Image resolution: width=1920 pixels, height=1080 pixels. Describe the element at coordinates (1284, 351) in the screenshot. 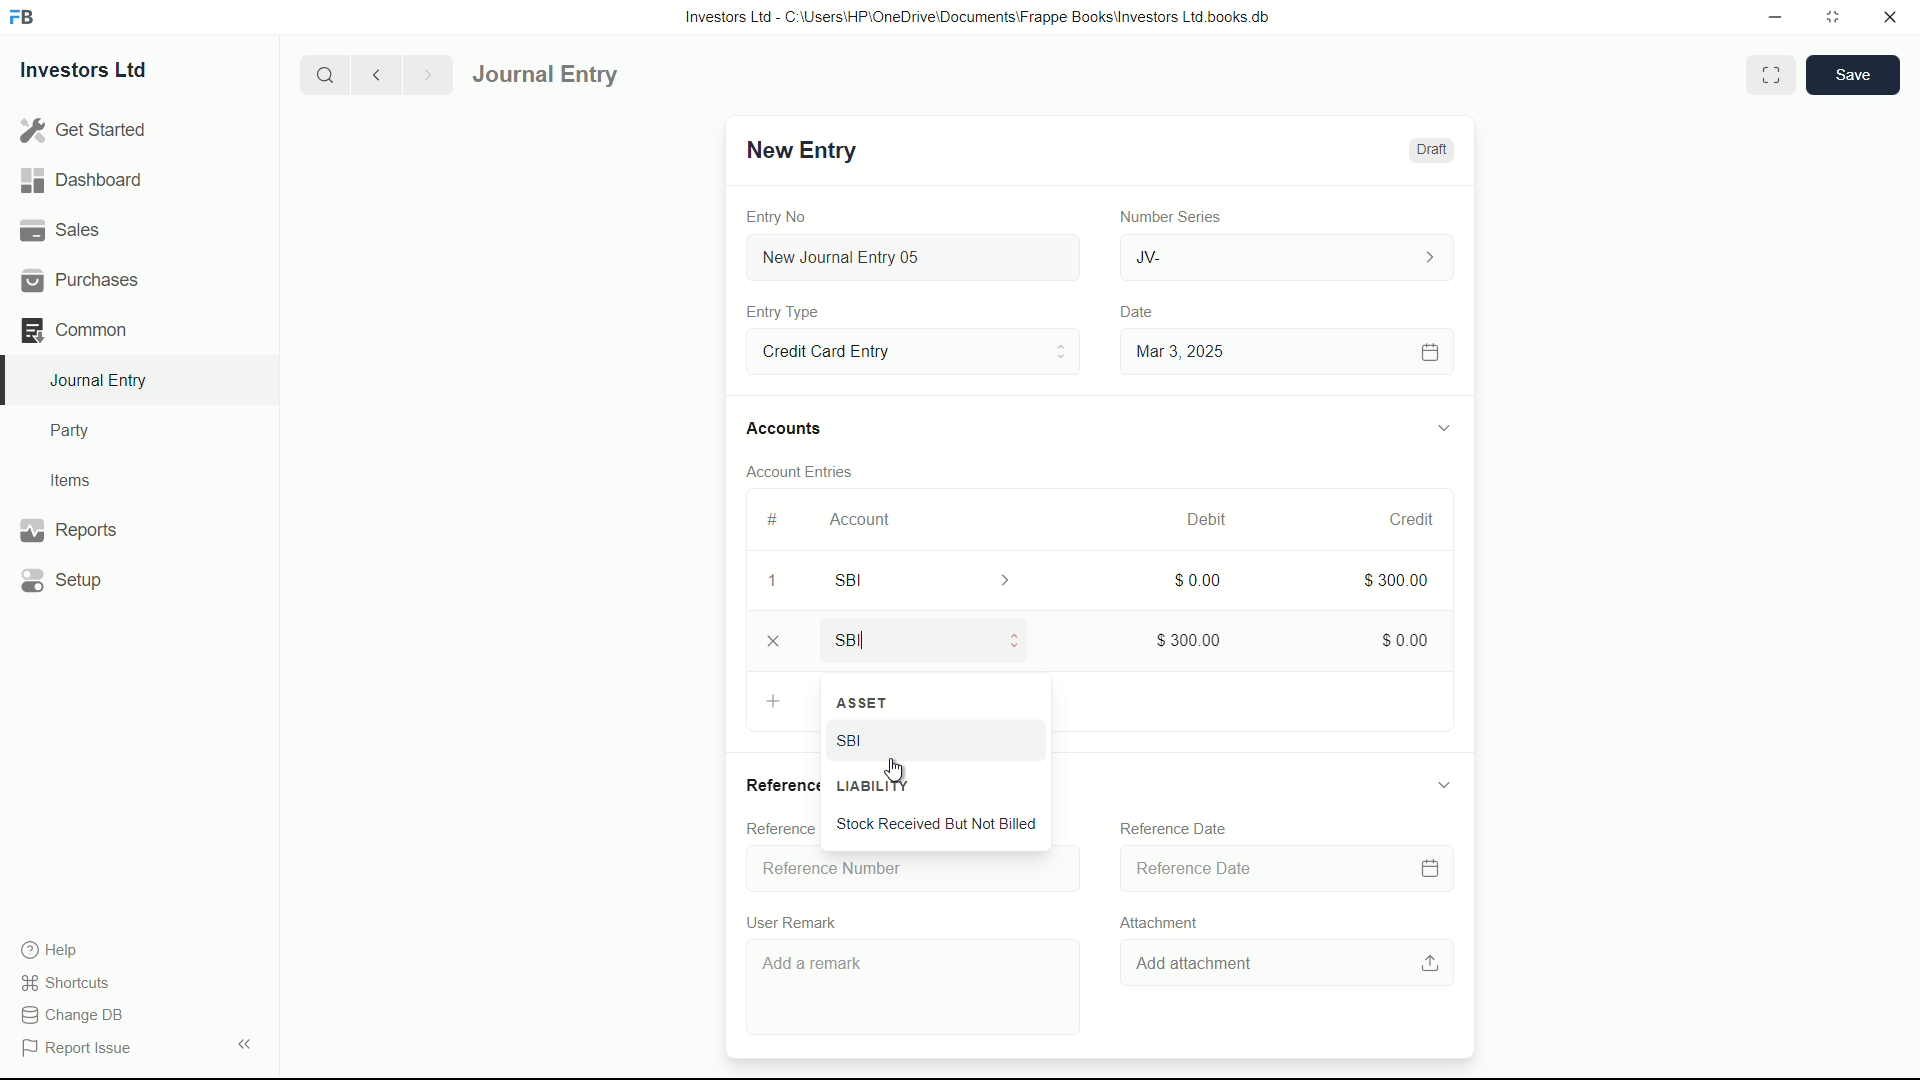

I see `Mar 3, 2025` at that location.